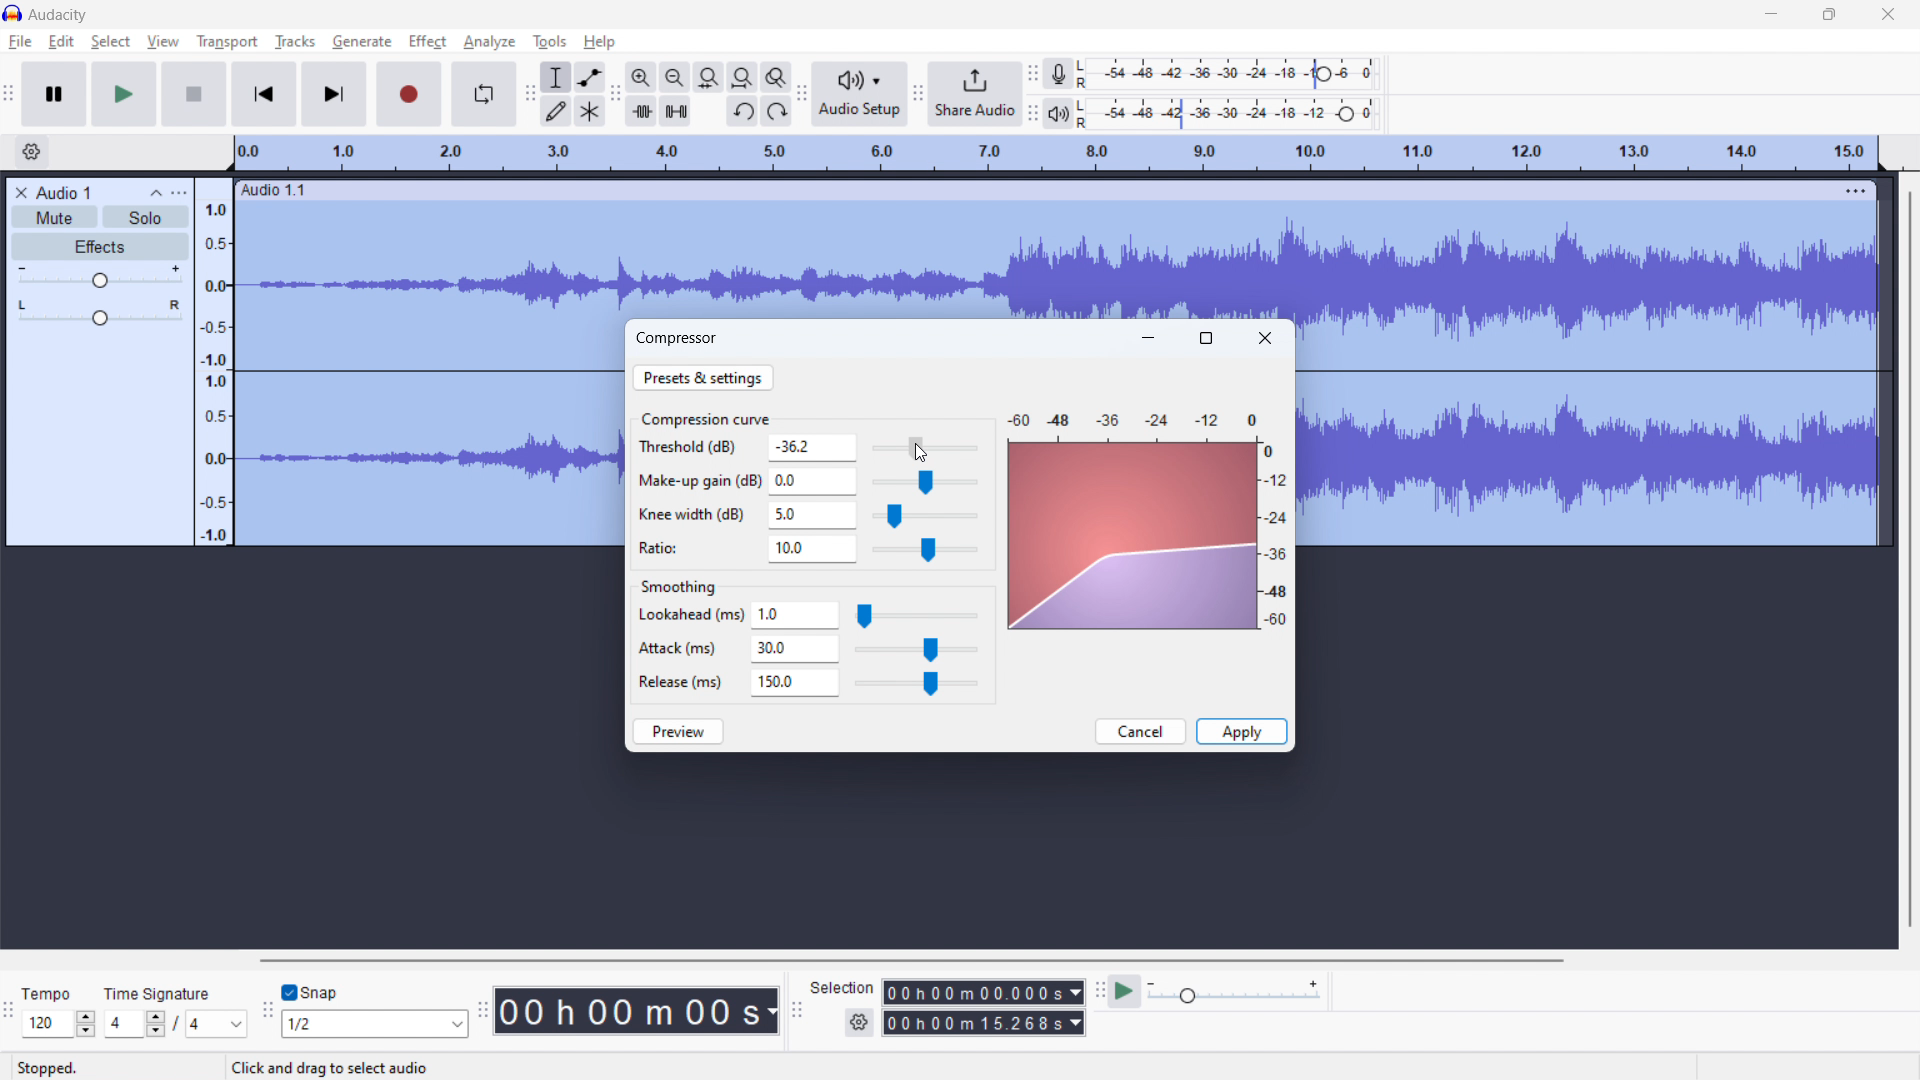  I want to click on silence audio selection, so click(675, 111).